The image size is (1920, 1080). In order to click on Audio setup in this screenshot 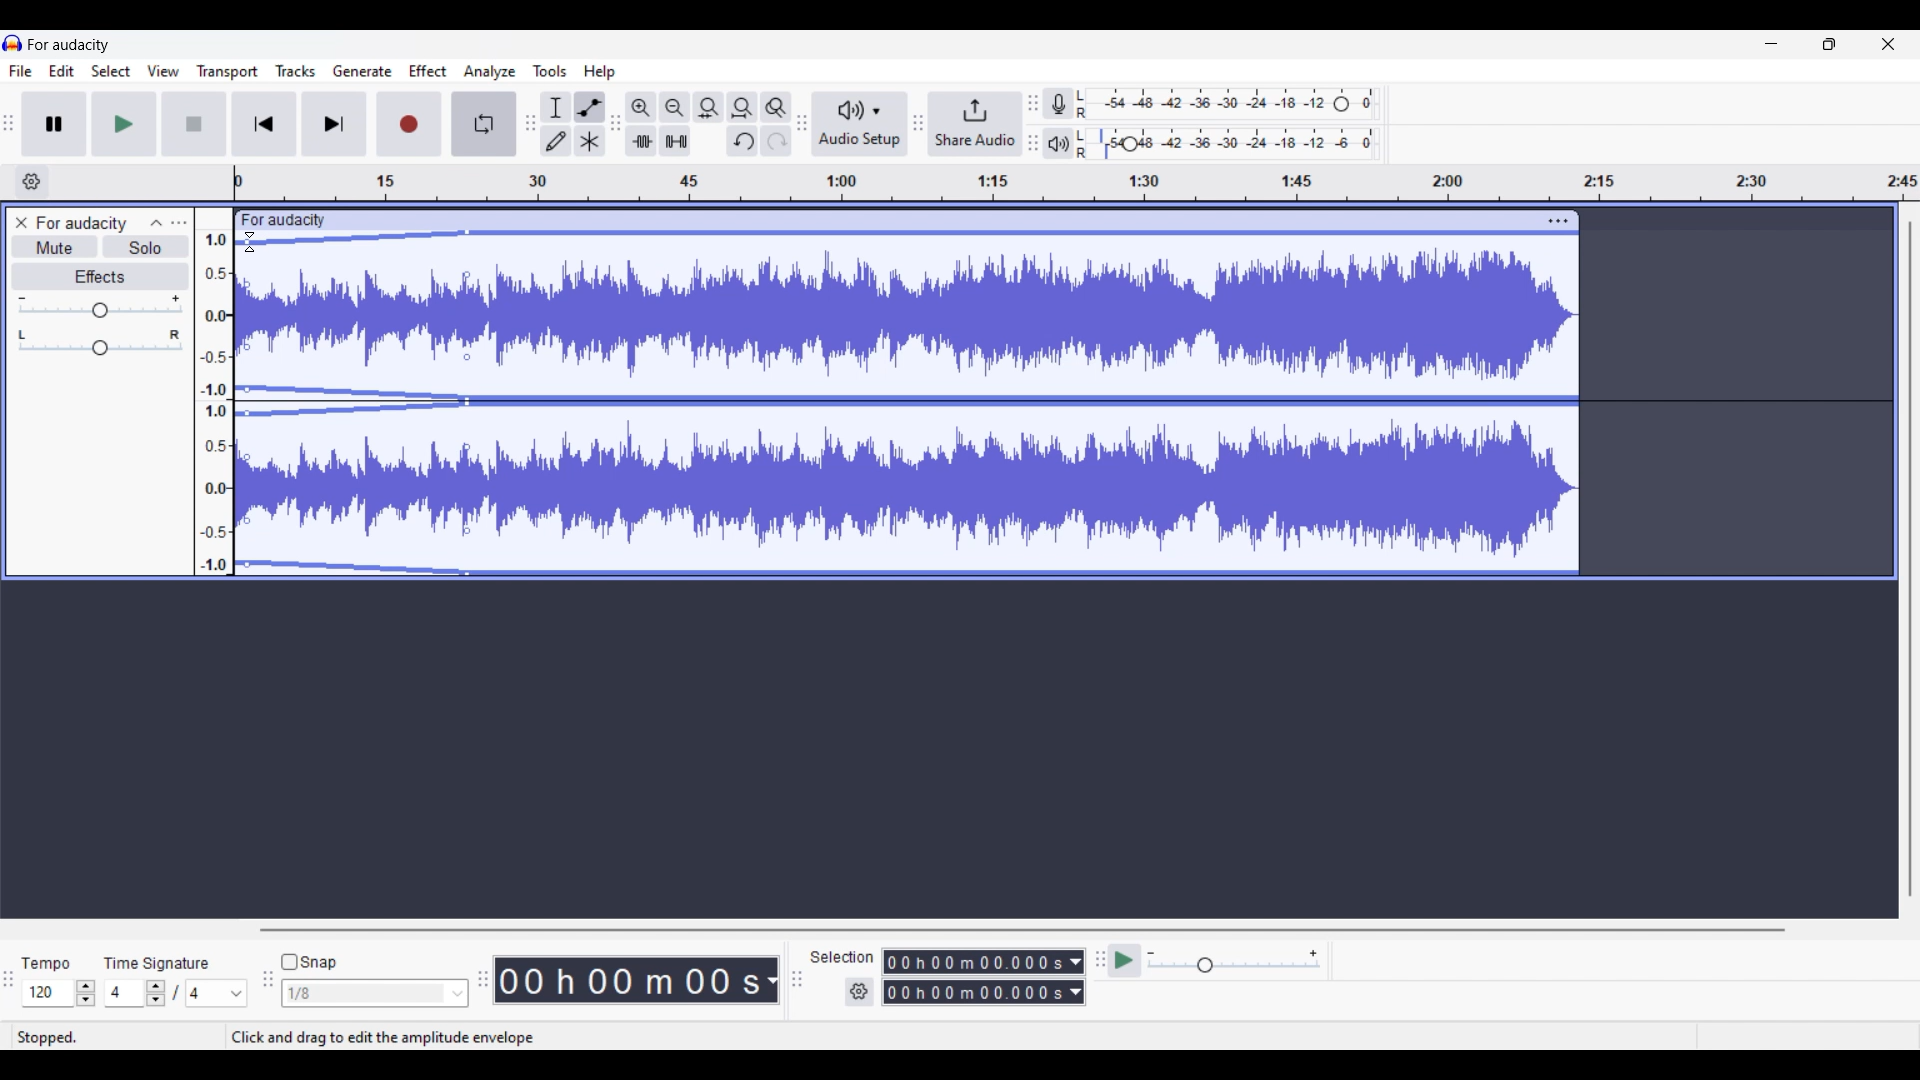, I will do `click(860, 124)`.